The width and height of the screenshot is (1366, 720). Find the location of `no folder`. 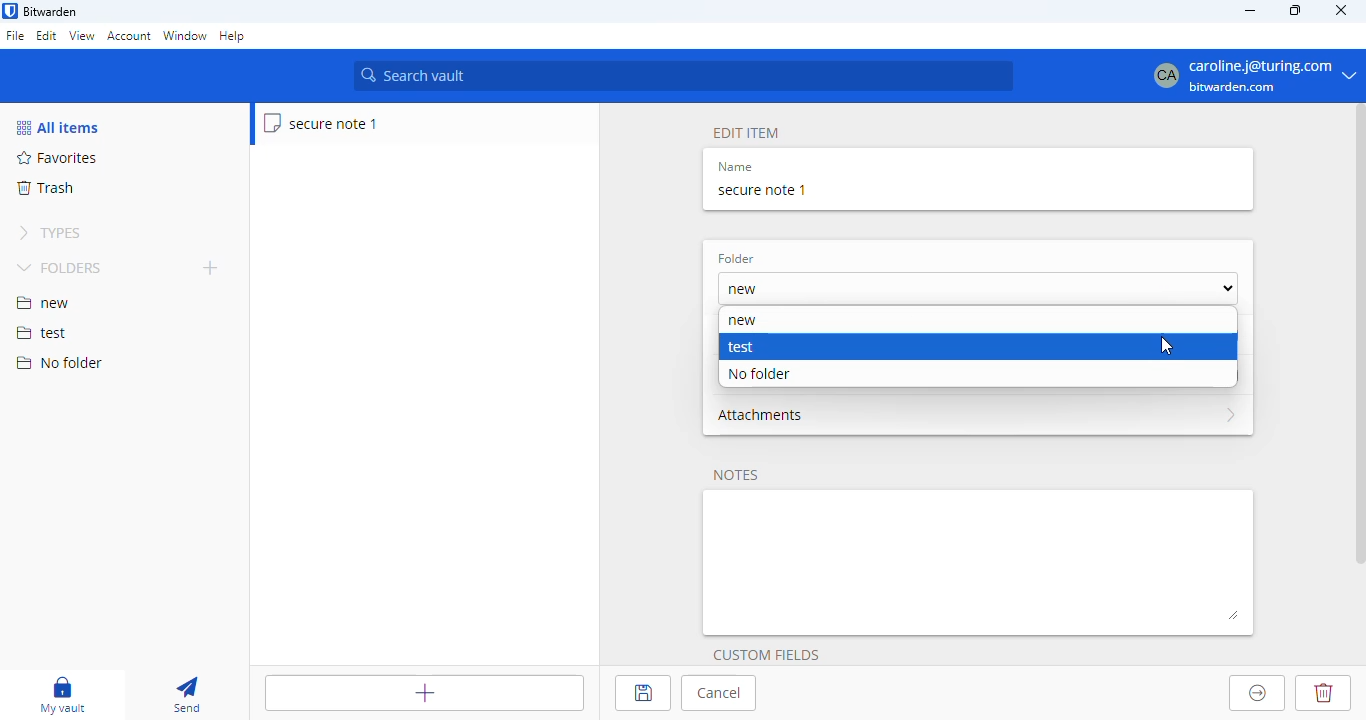

no folder is located at coordinates (59, 362).